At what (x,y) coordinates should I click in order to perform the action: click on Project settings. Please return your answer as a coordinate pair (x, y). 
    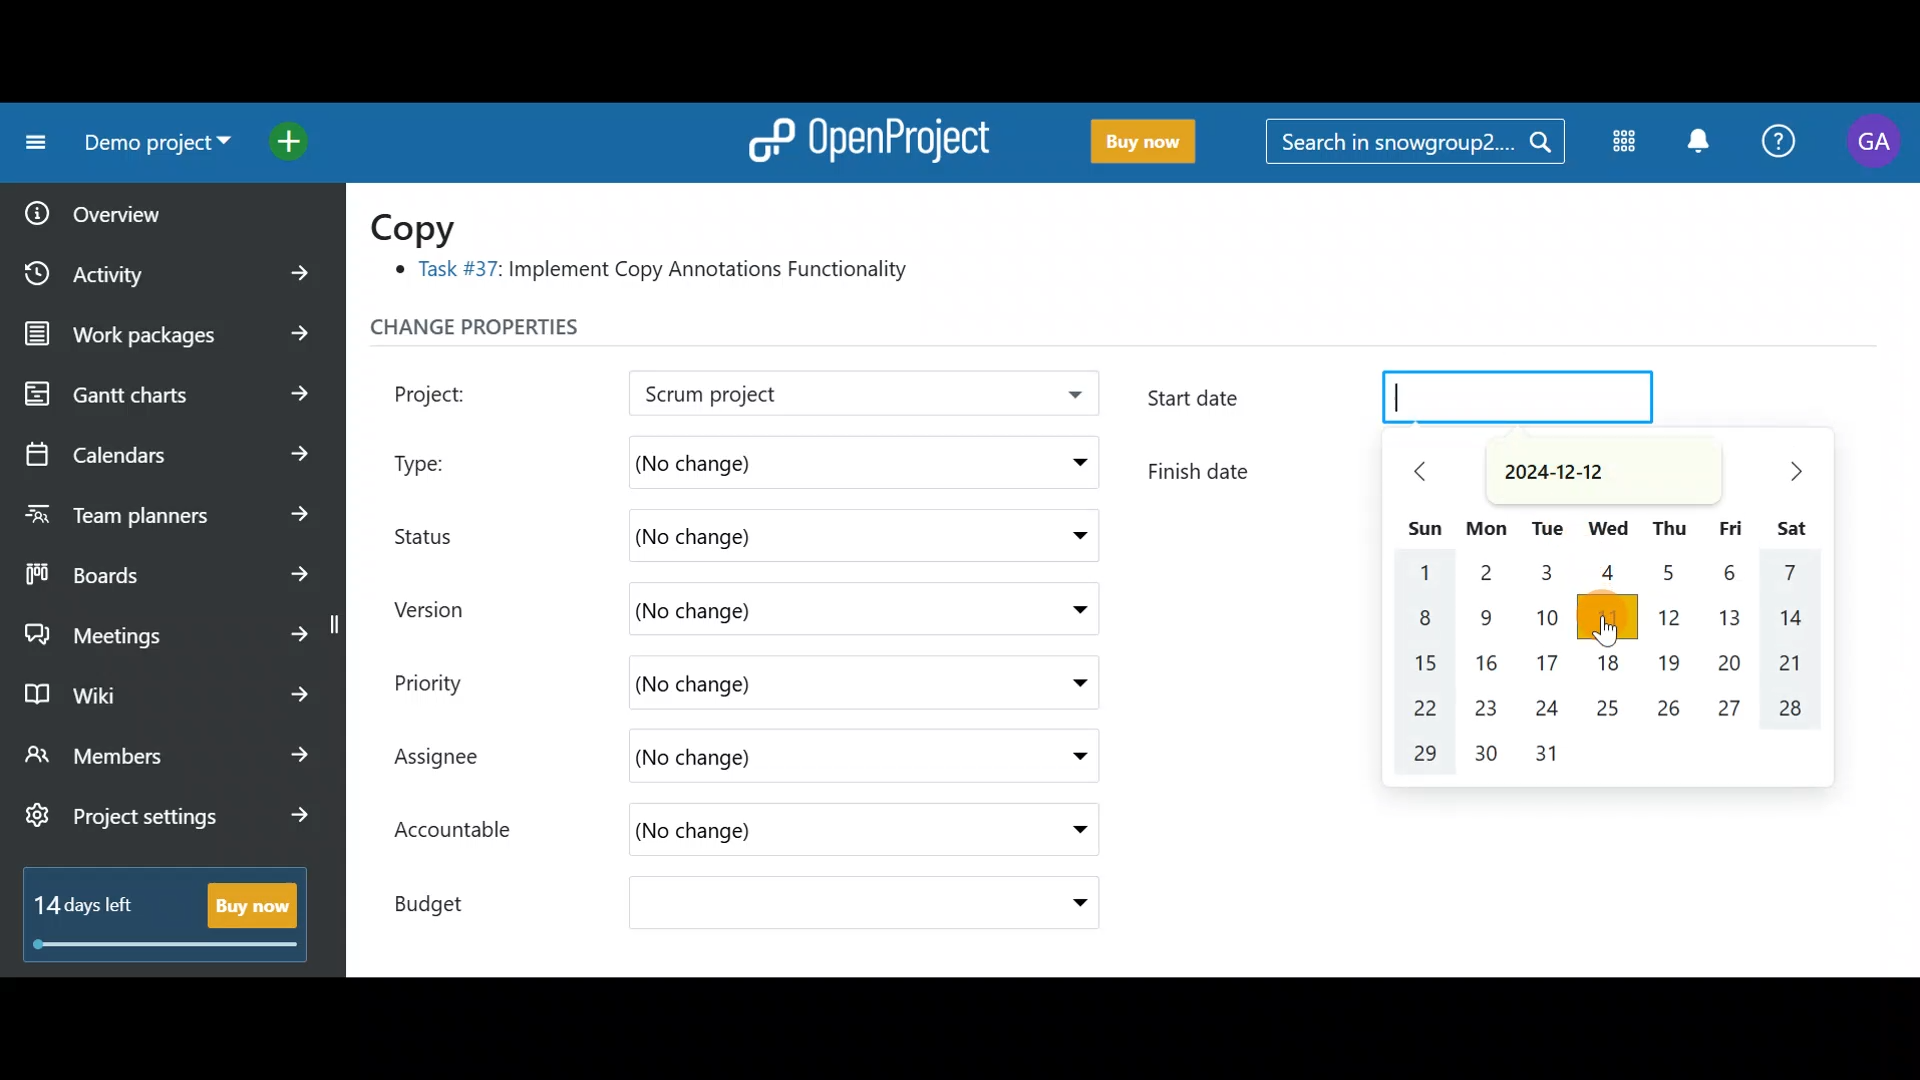
    Looking at the image, I should click on (167, 826).